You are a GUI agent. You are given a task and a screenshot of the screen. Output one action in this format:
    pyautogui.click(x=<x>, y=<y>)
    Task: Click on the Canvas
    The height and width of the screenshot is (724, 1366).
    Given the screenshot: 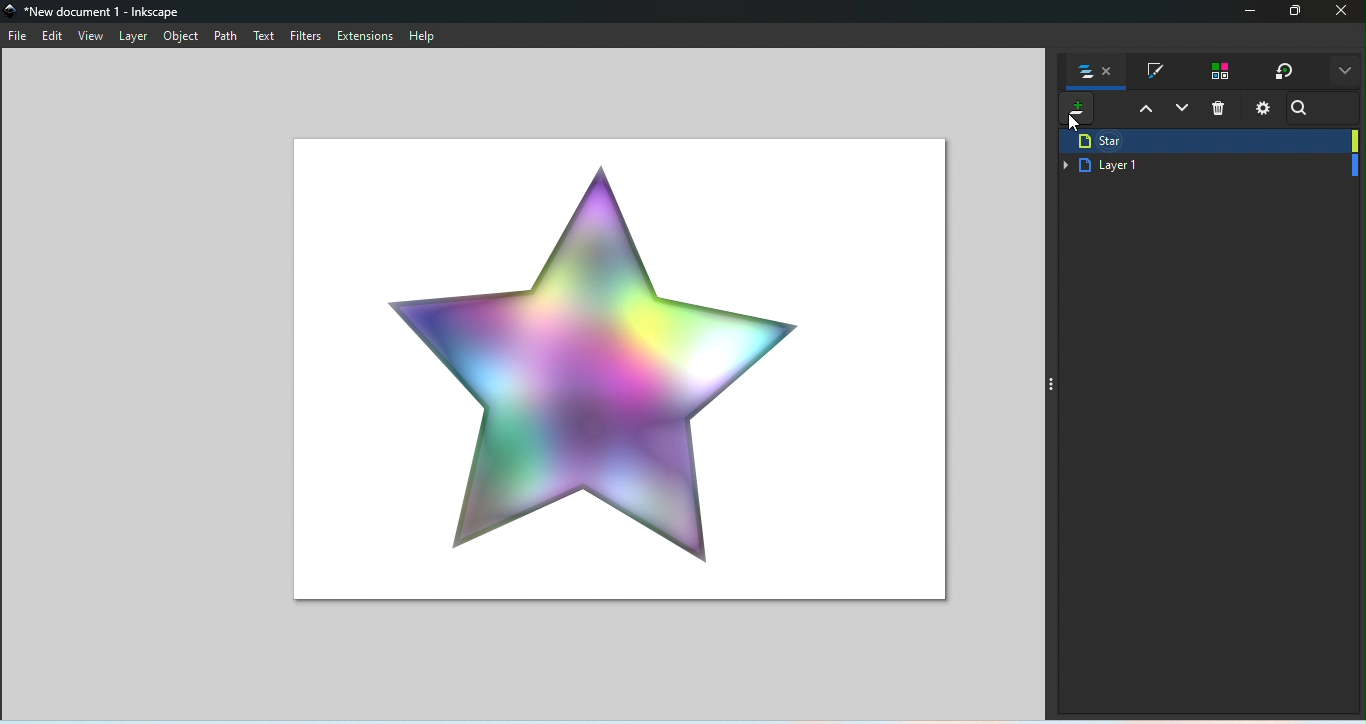 What is the action you would take?
    pyautogui.click(x=612, y=365)
    